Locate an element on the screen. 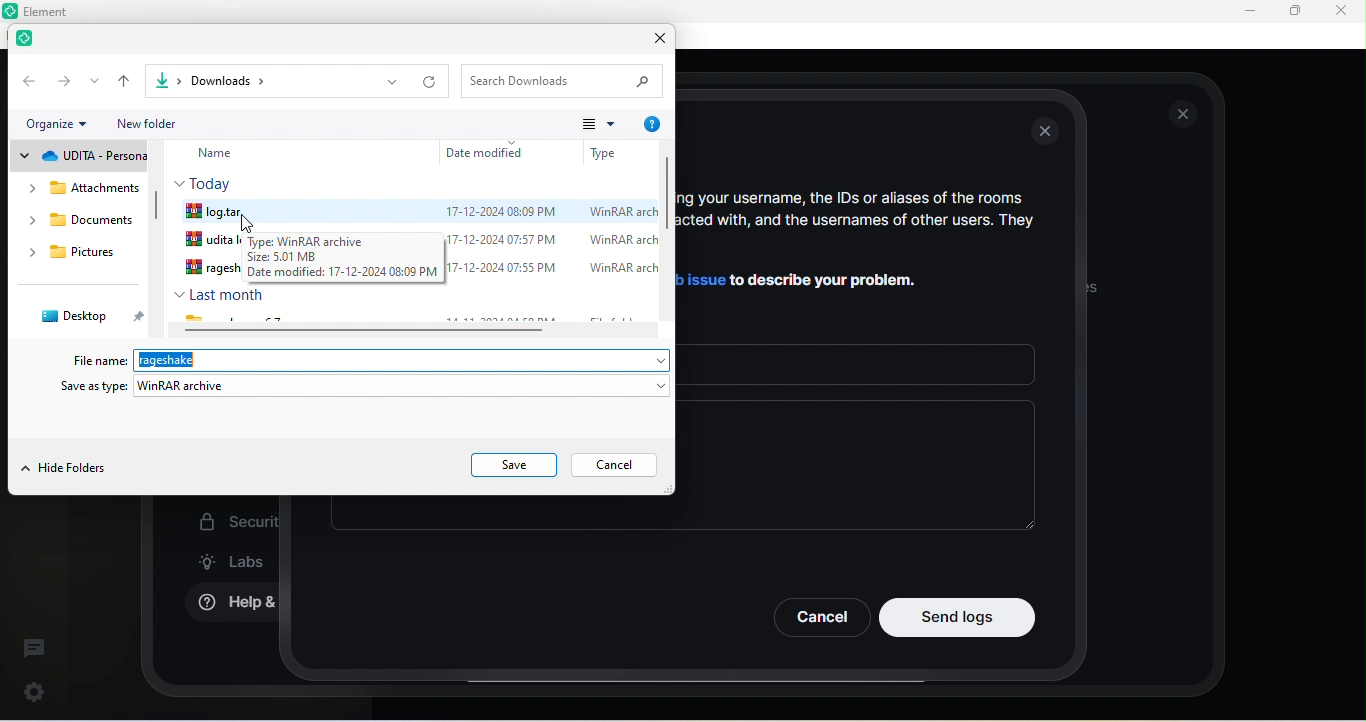 The height and width of the screenshot is (722, 1366). downloads is located at coordinates (82, 224).